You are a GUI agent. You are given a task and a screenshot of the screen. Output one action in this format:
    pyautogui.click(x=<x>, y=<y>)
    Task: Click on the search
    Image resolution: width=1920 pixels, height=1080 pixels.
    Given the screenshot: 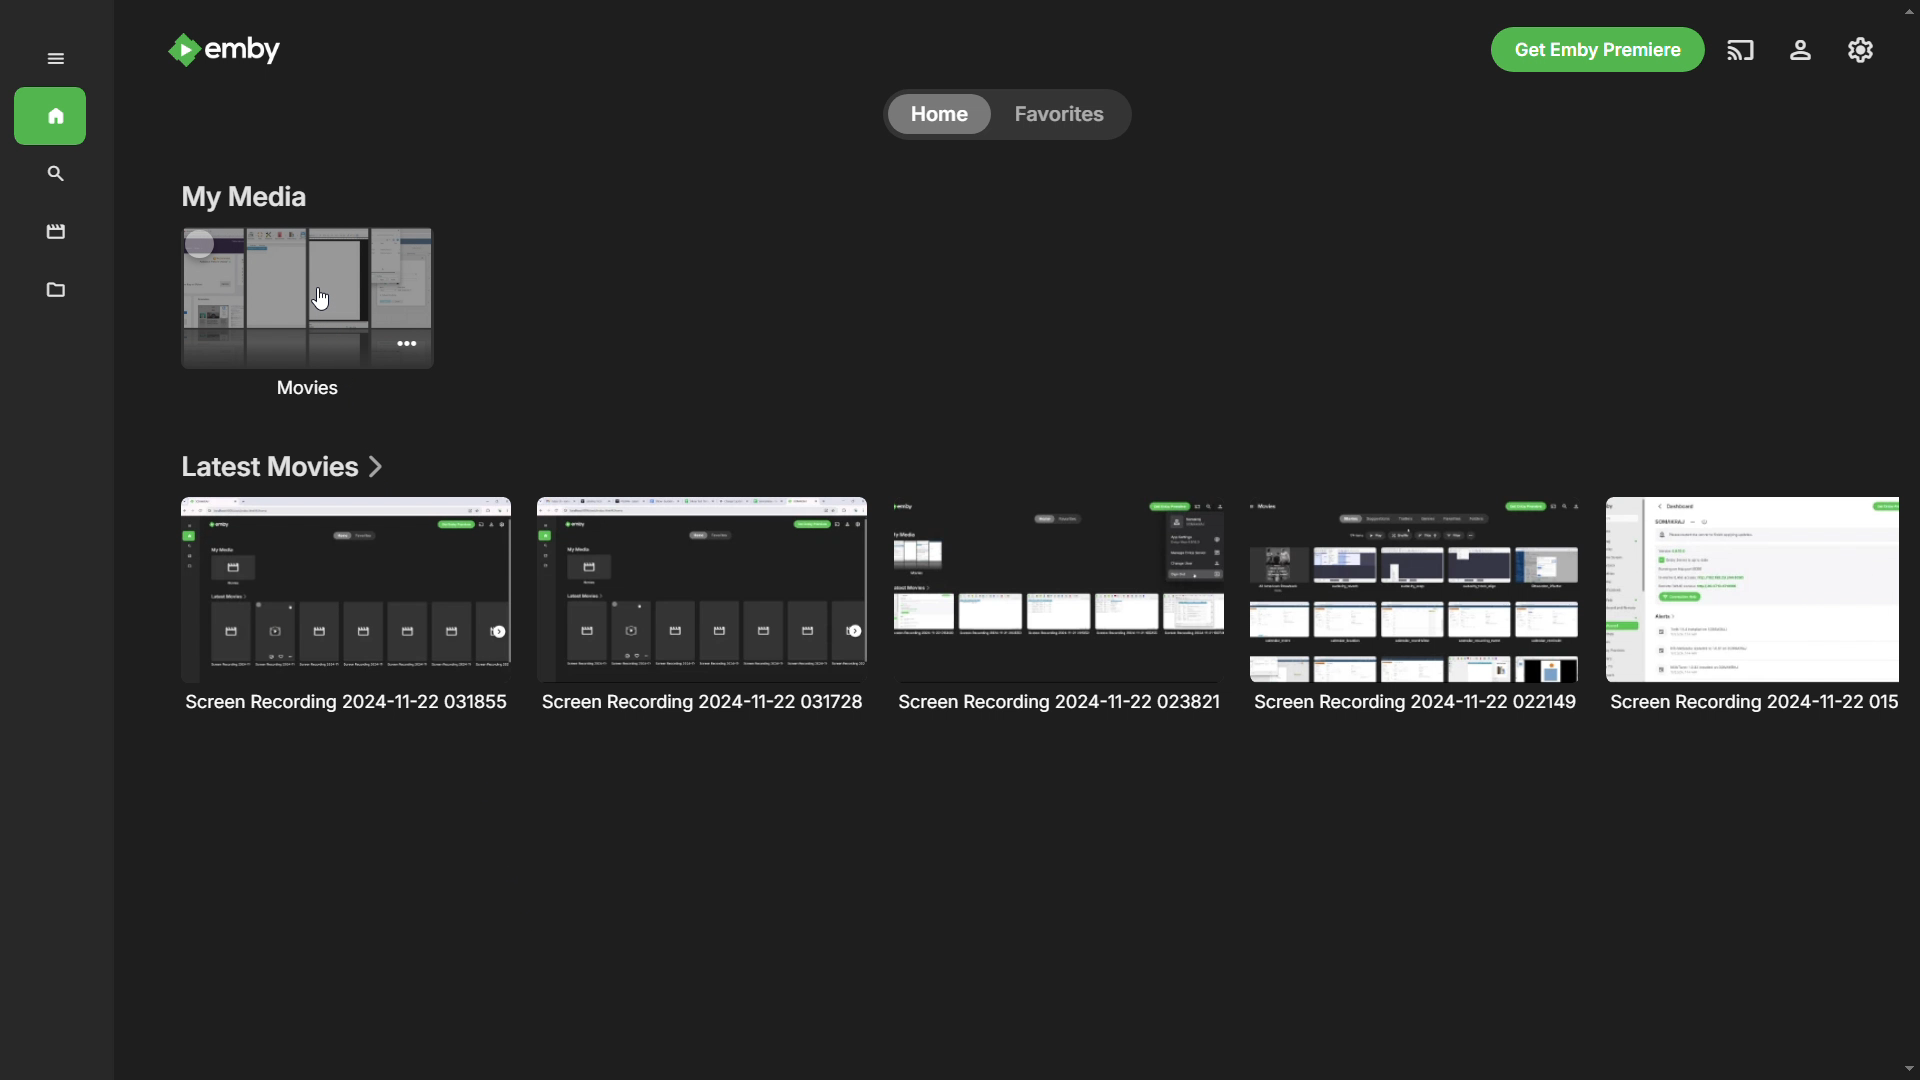 What is the action you would take?
    pyautogui.click(x=55, y=175)
    